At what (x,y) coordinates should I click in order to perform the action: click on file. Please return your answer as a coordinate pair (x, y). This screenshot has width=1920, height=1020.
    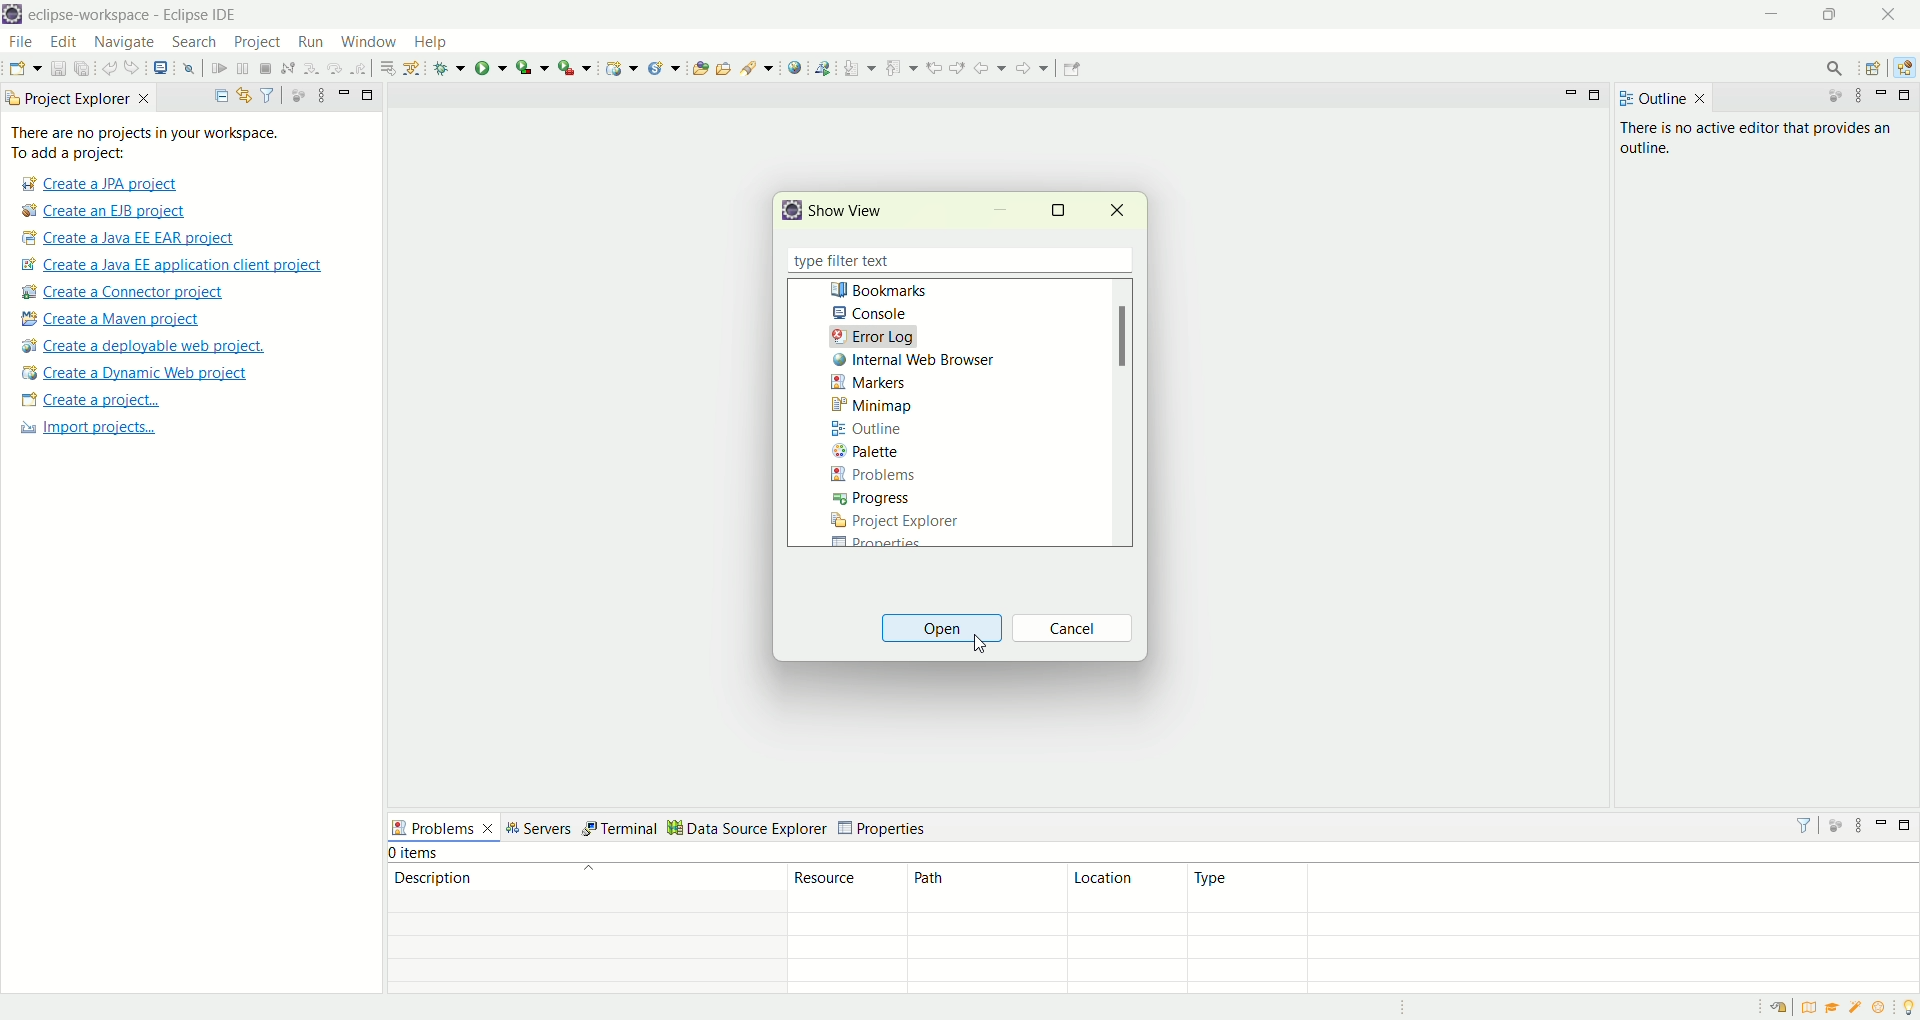
    Looking at the image, I should click on (18, 41).